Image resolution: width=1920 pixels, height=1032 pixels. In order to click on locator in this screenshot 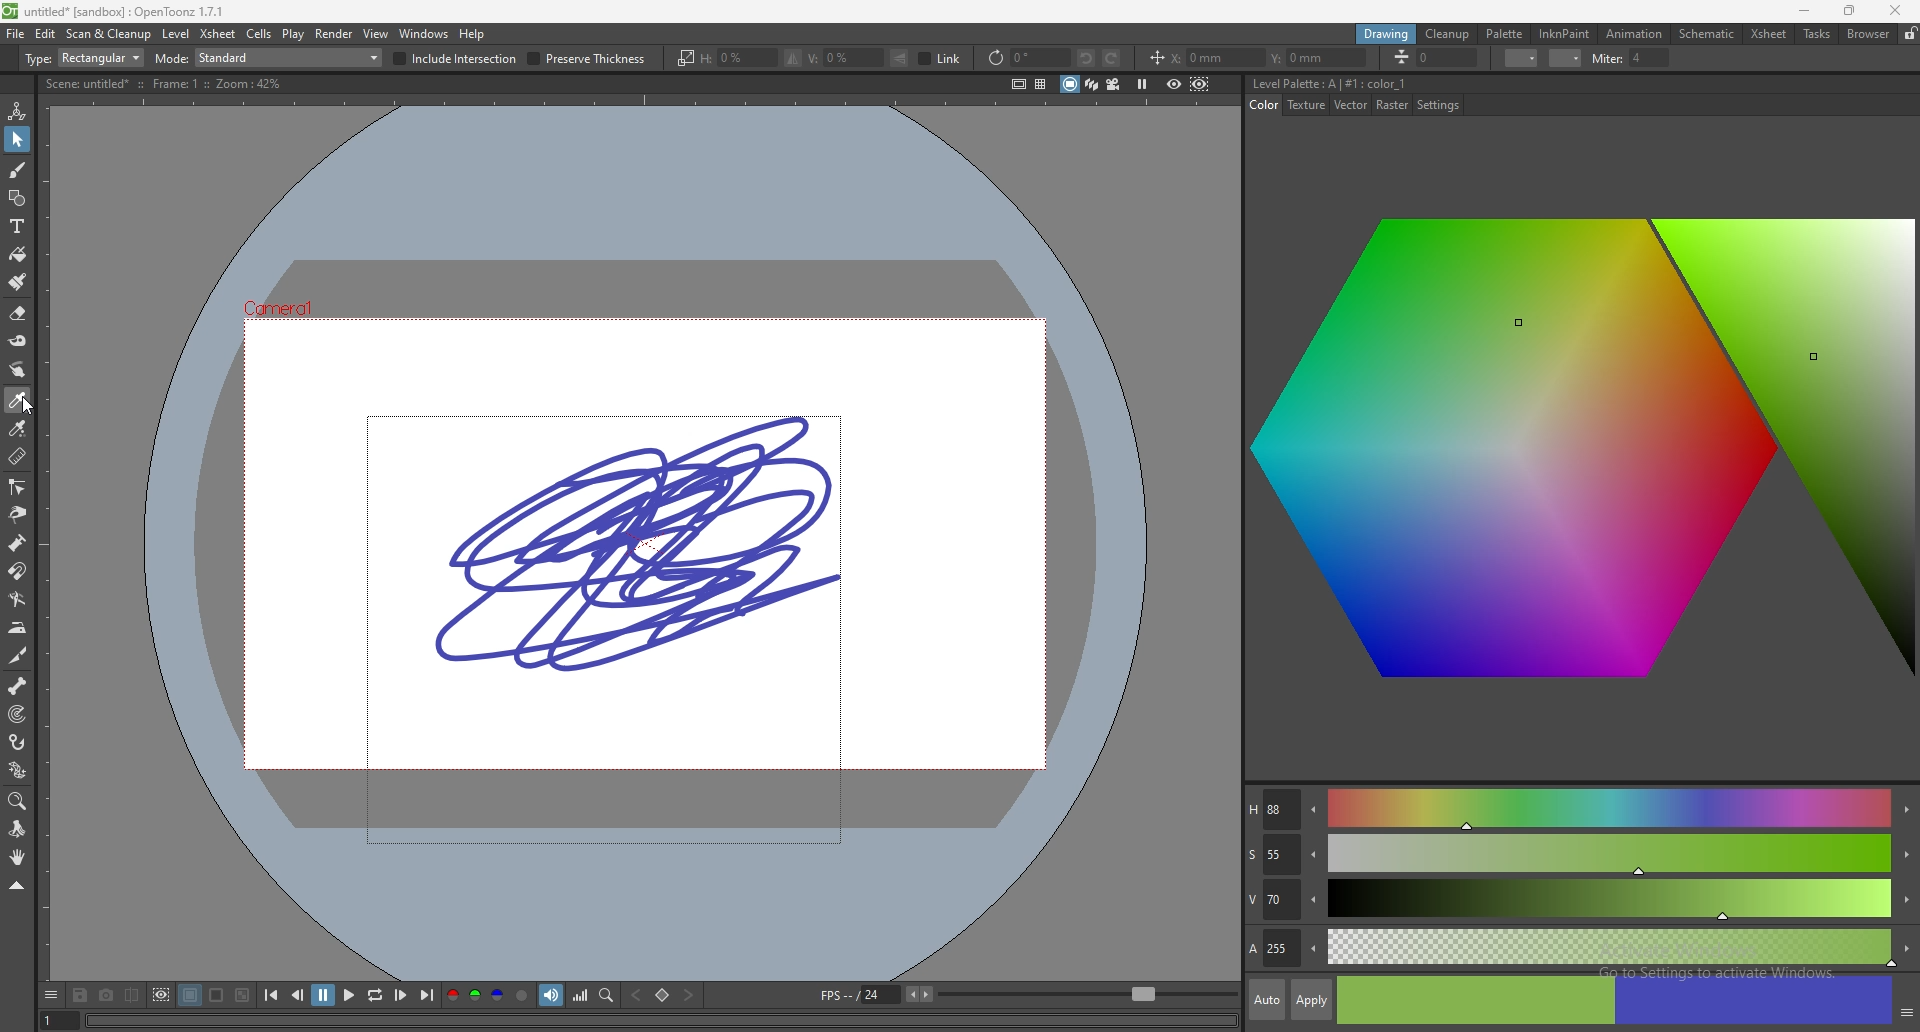, I will do `click(607, 995)`.